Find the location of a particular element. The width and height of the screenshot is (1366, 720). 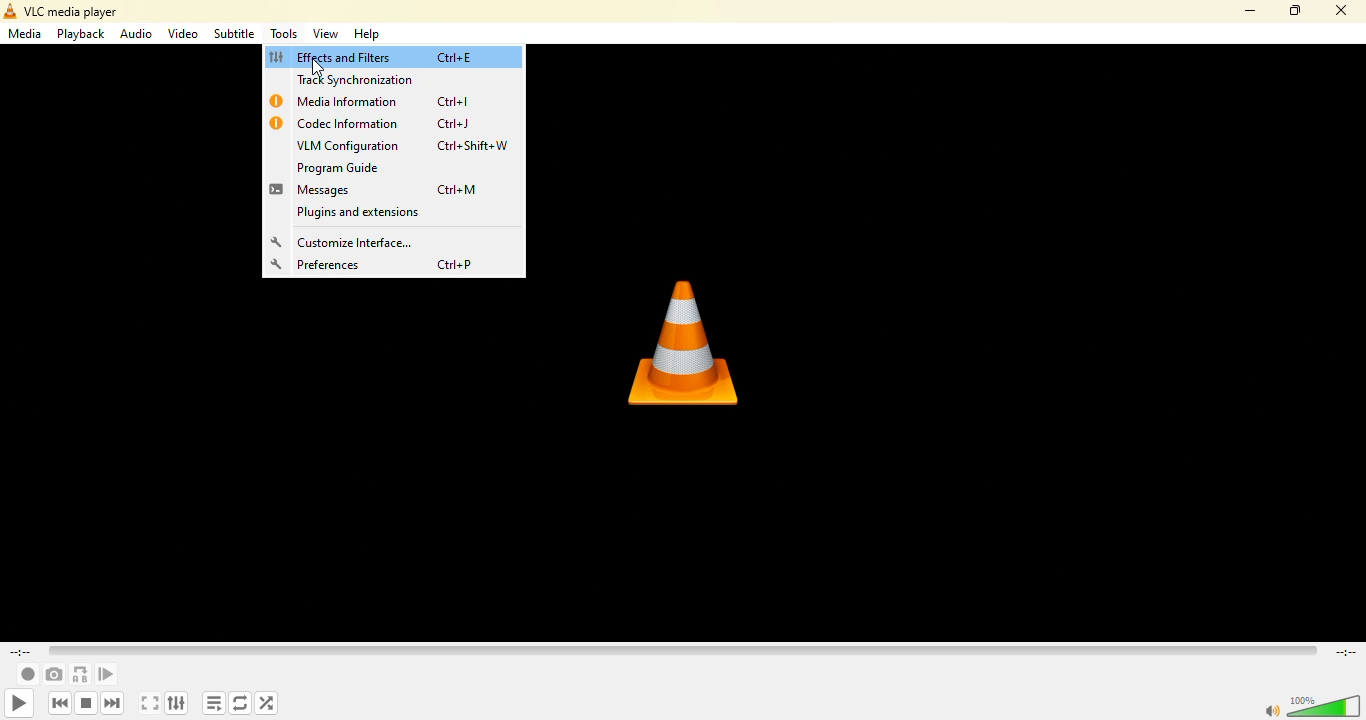

stop playback is located at coordinates (86, 701).